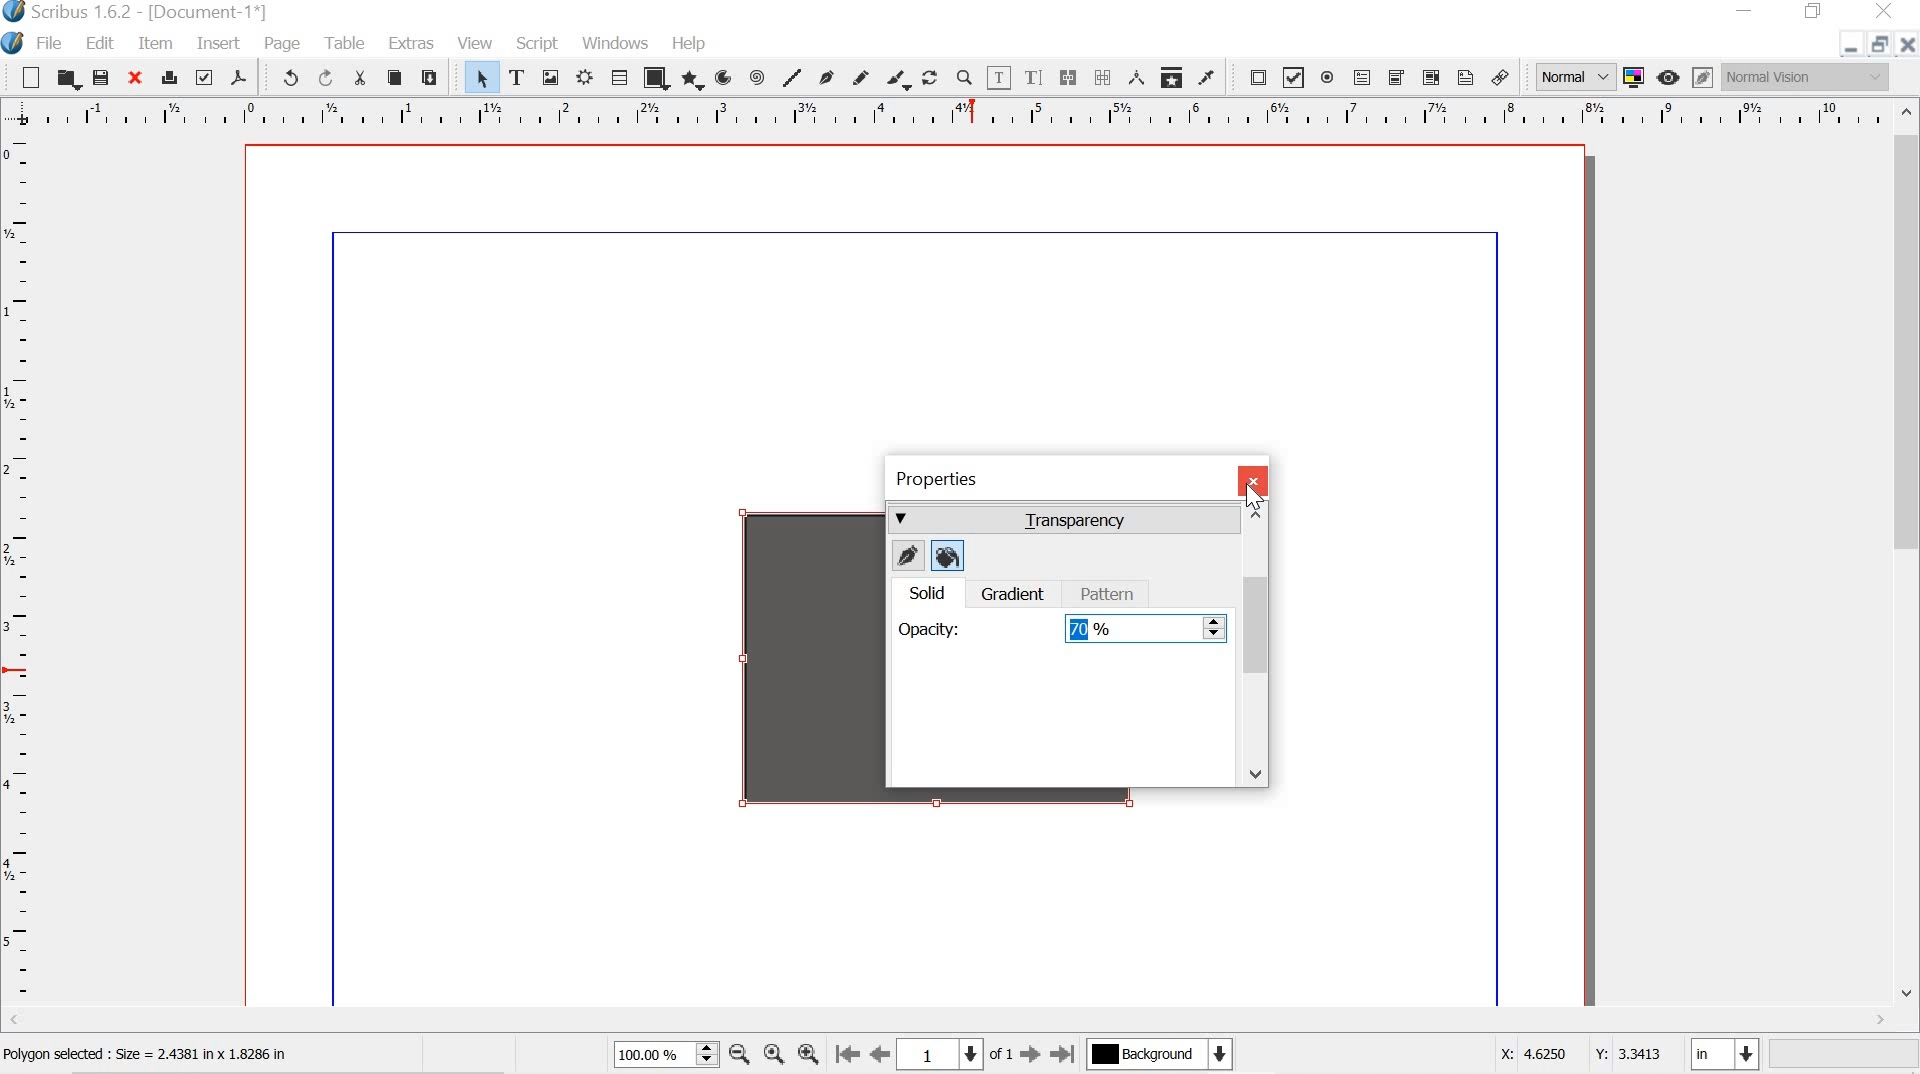 This screenshot has width=1920, height=1074. Describe the element at coordinates (943, 113) in the screenshot. I see `ruler` at that location.